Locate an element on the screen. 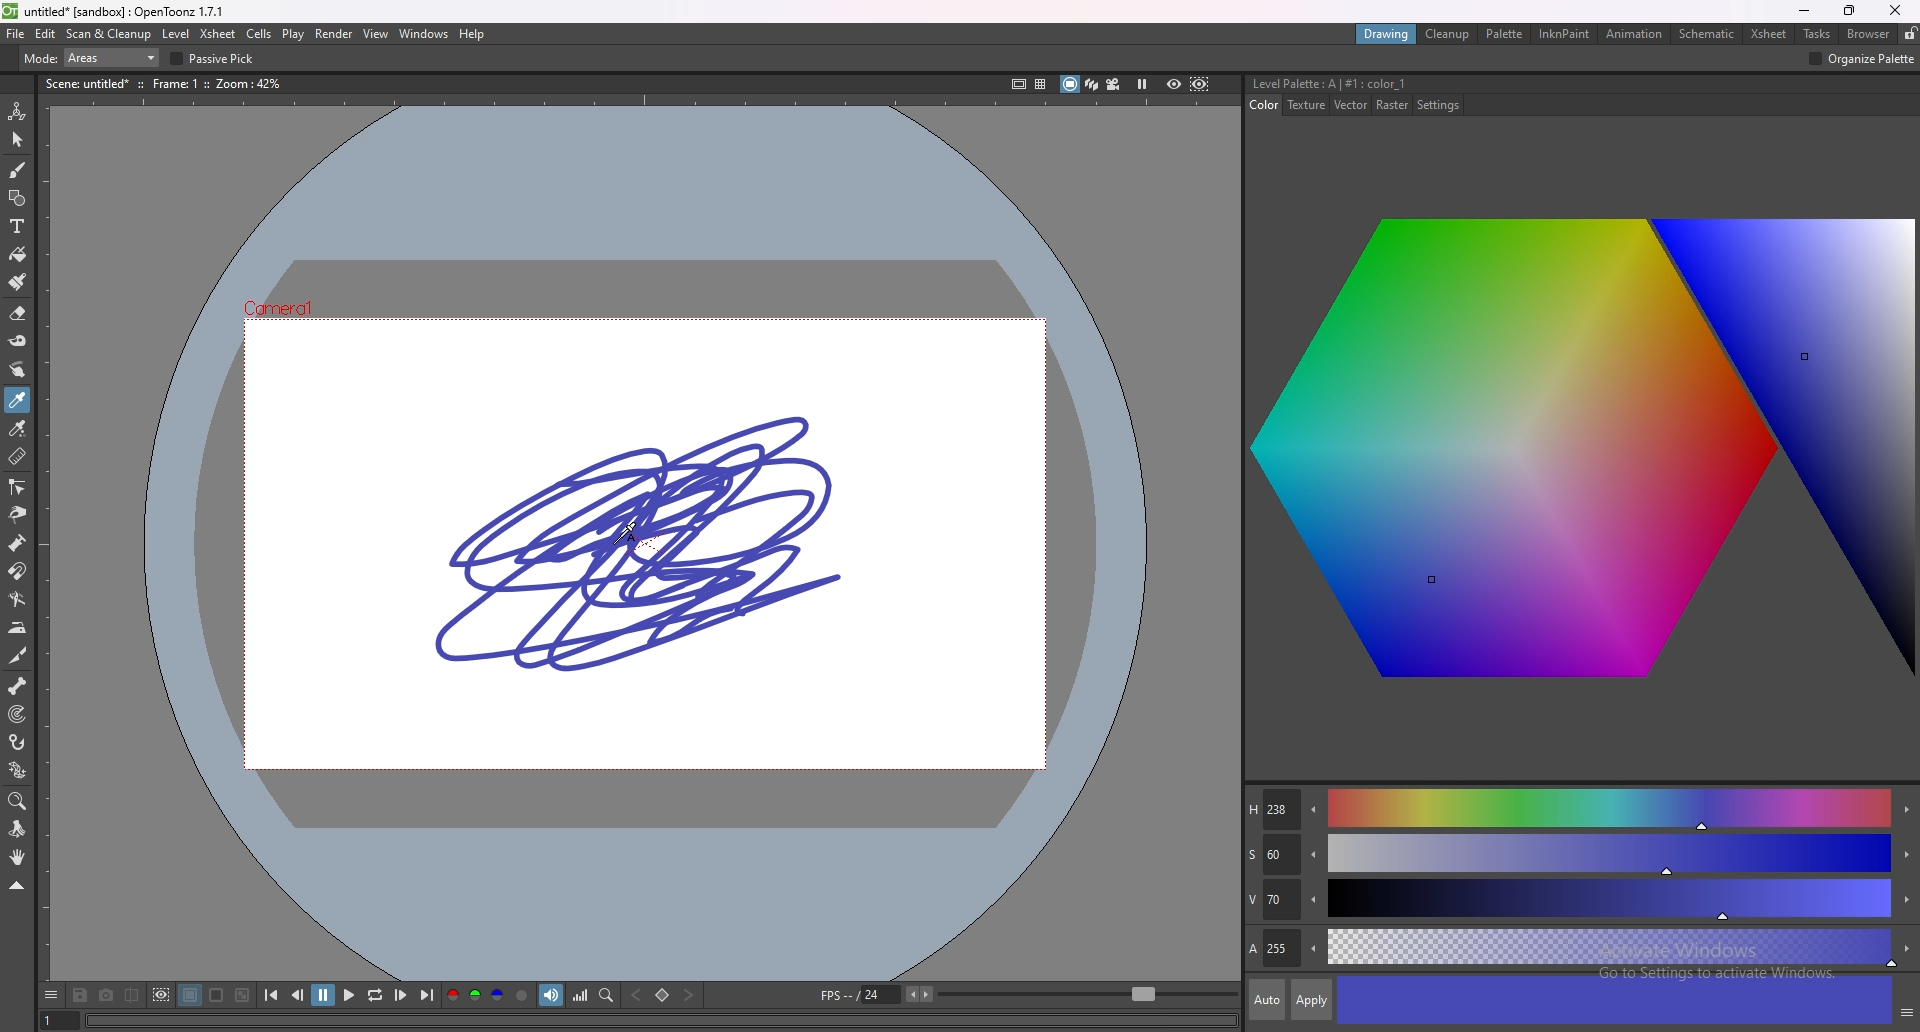 This screenshot has width=1920, height=1032. schematic is located at coordinates (1708, 32).